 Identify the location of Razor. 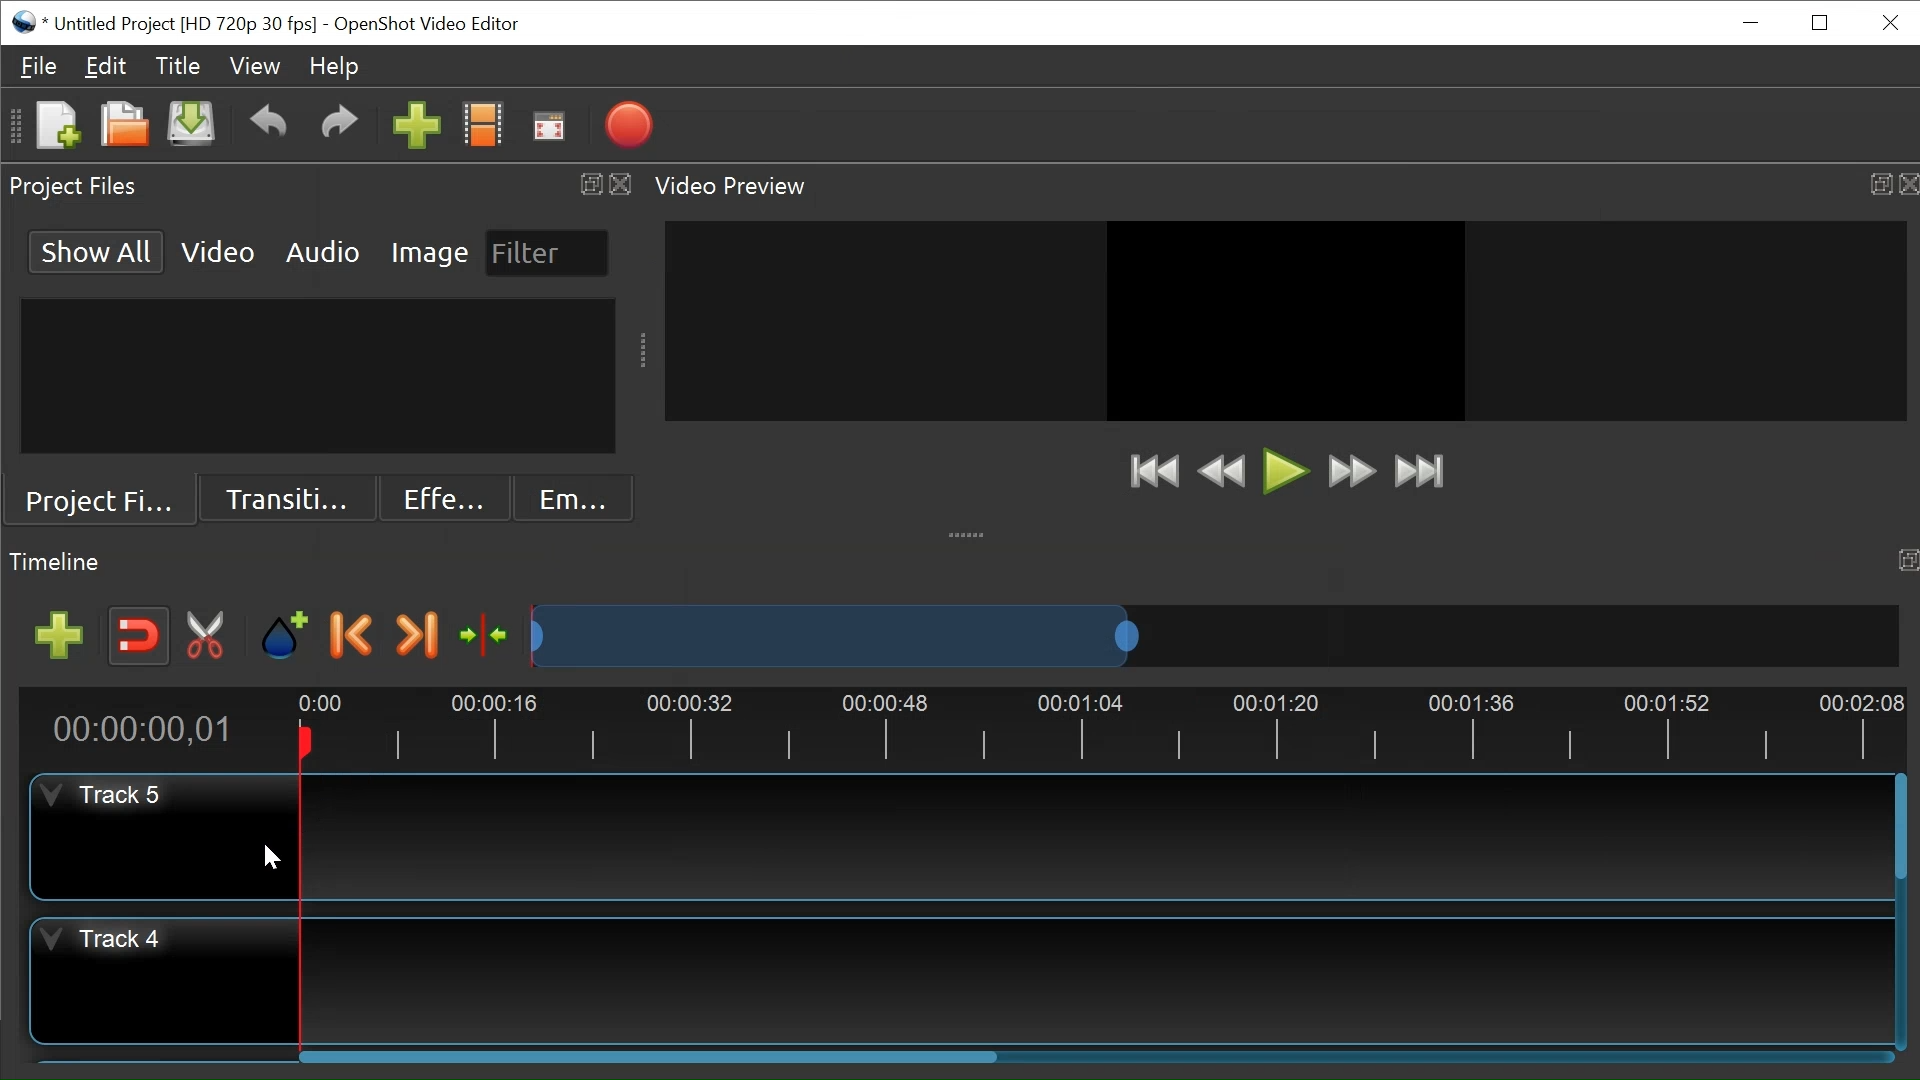
(209, 635).